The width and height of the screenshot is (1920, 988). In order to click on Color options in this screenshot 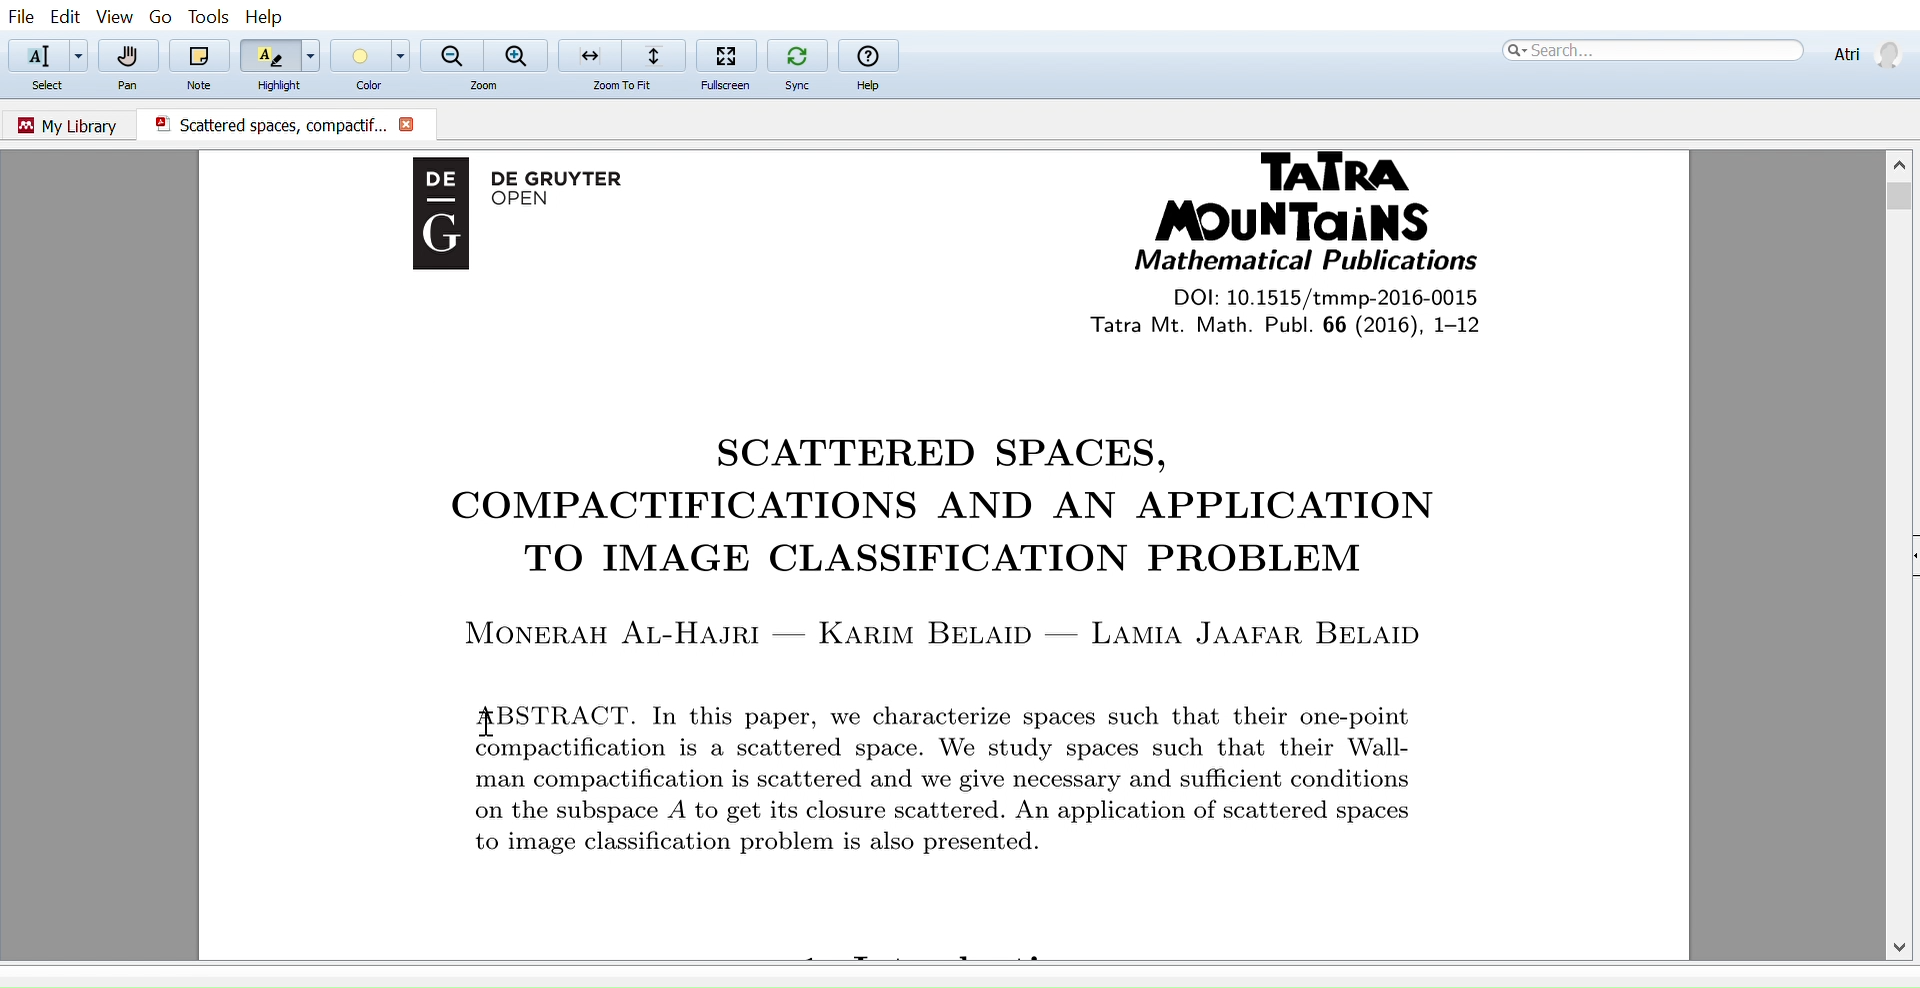, I will do `click(403, 55)`.